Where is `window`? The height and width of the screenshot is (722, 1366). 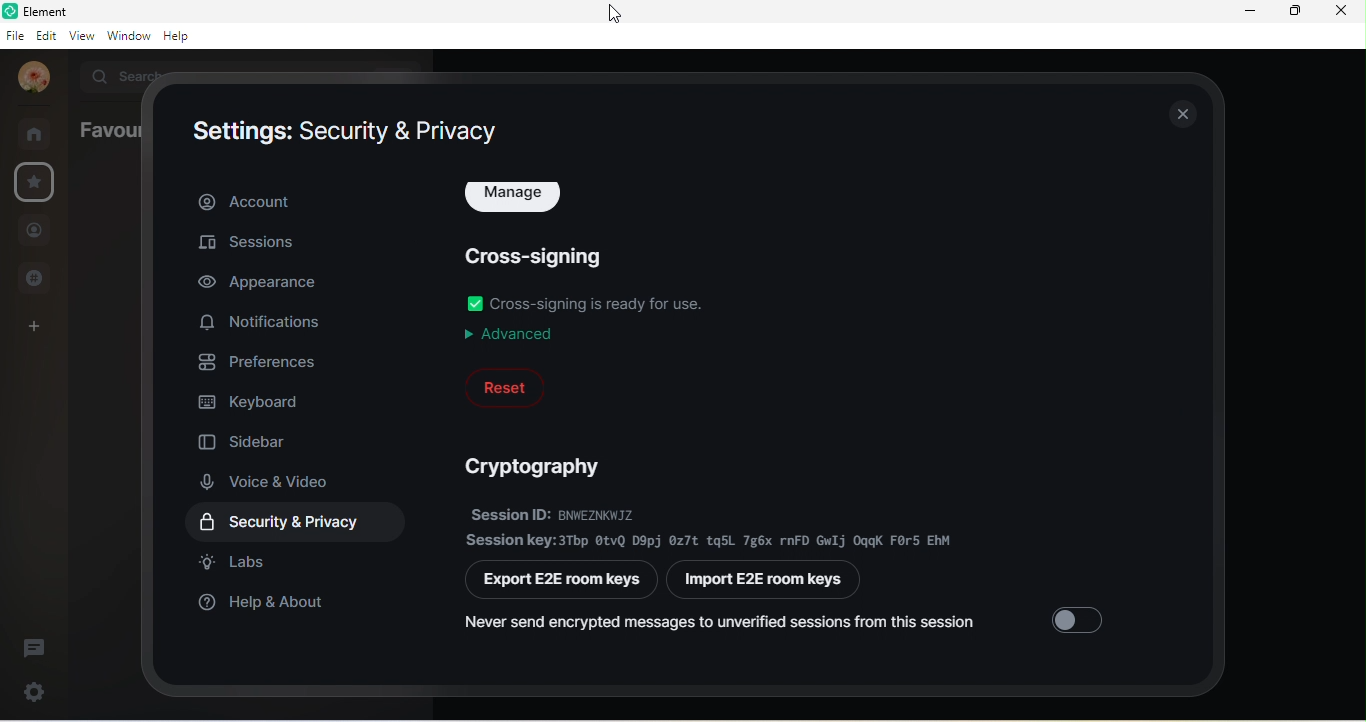
window is located at coordinates (130, 37).